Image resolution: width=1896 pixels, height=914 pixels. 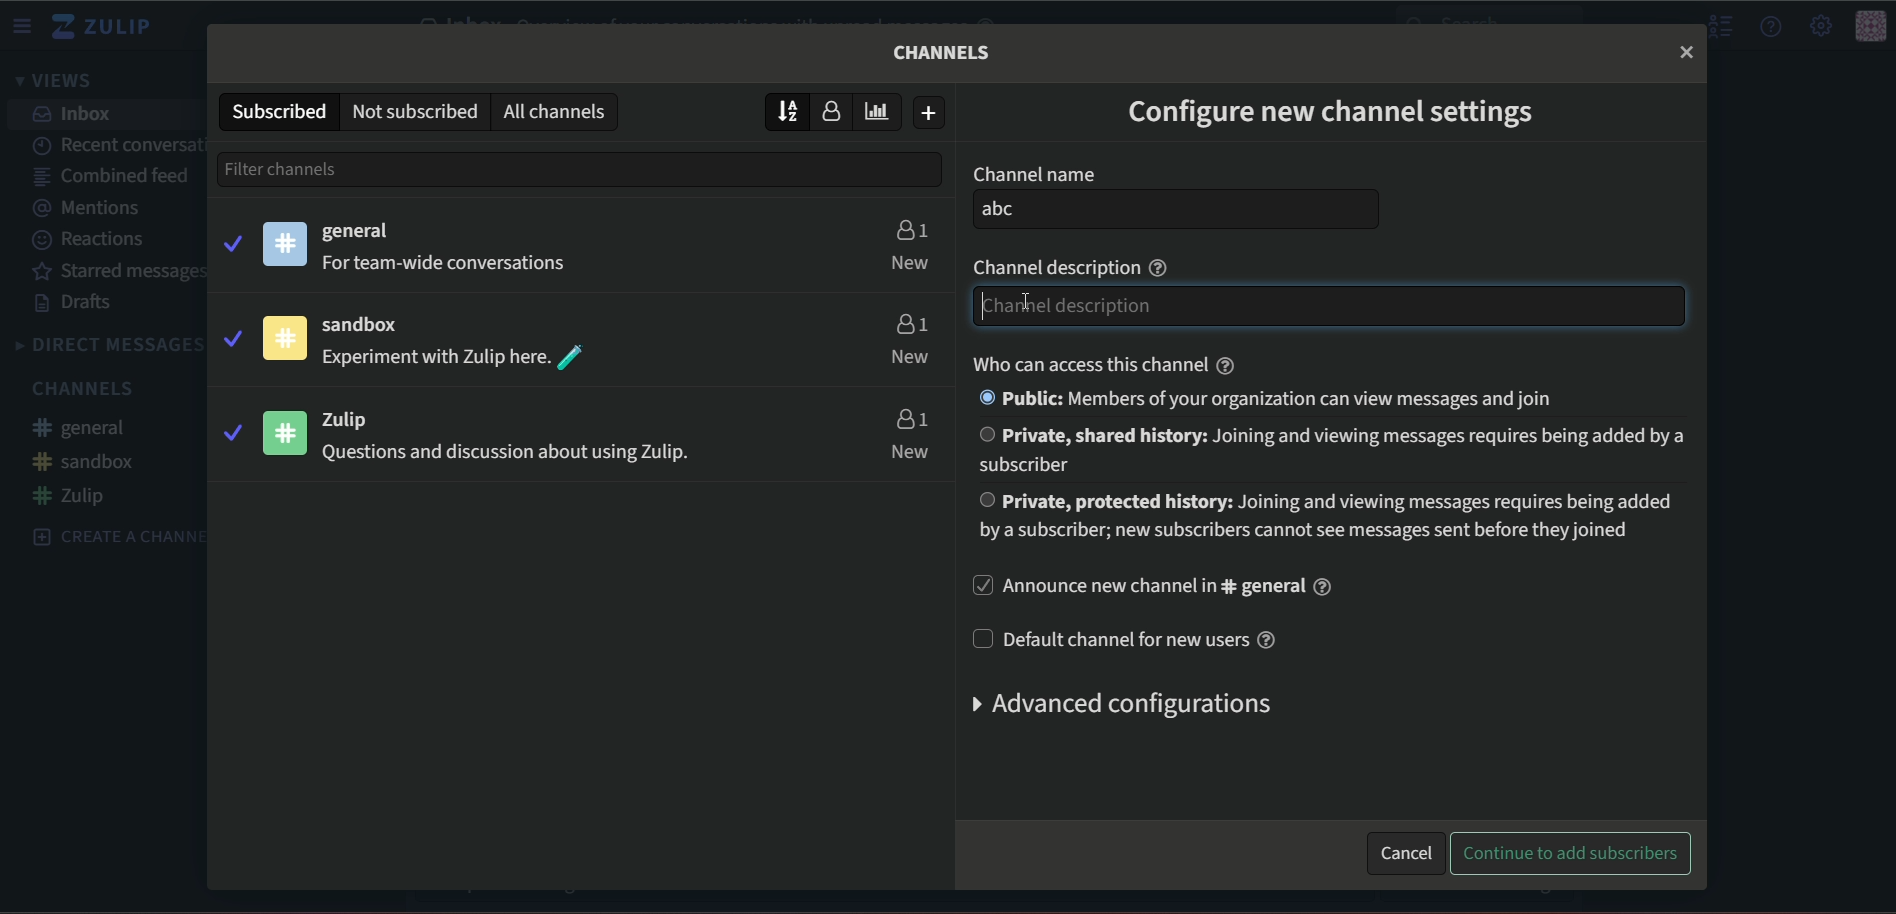 I want to click on Reactions, so click(x=92, y=240).